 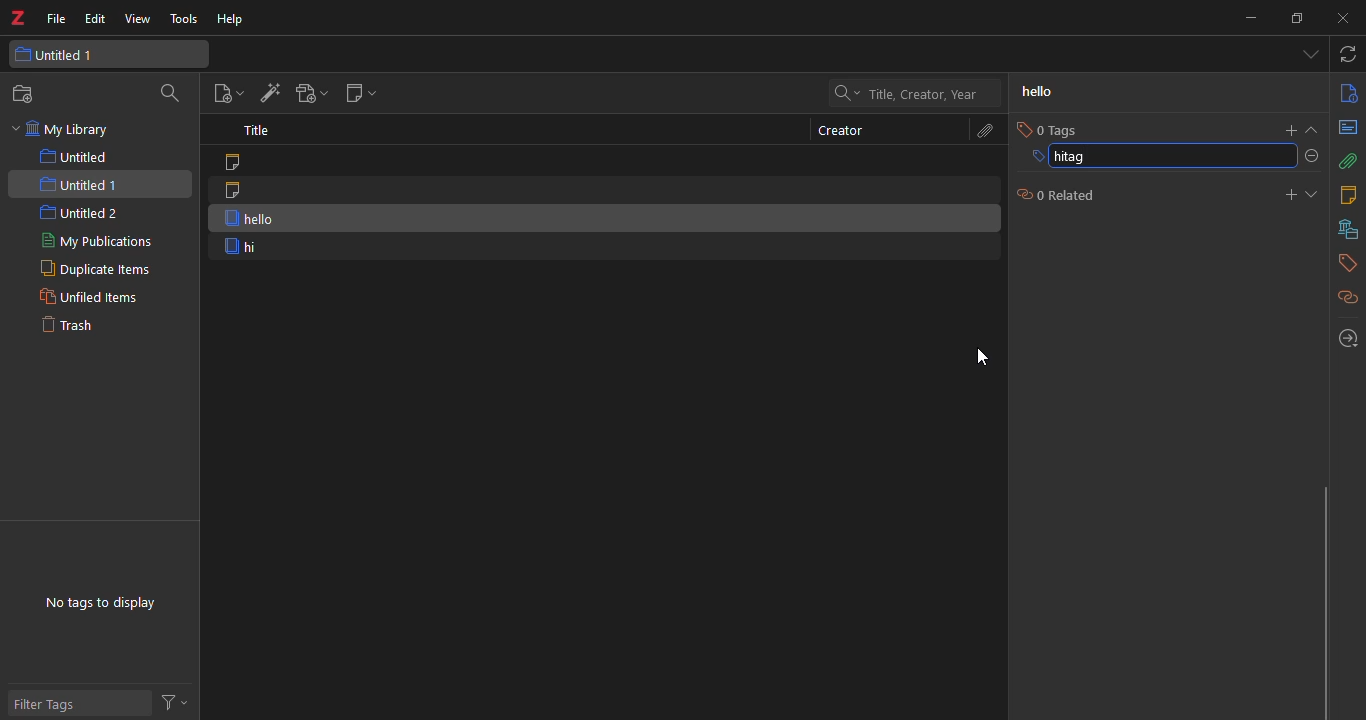 What do you see at coordinates (1322, 600) in the screenshot?
I see `slidebar` at bounding box center [1322, 600].